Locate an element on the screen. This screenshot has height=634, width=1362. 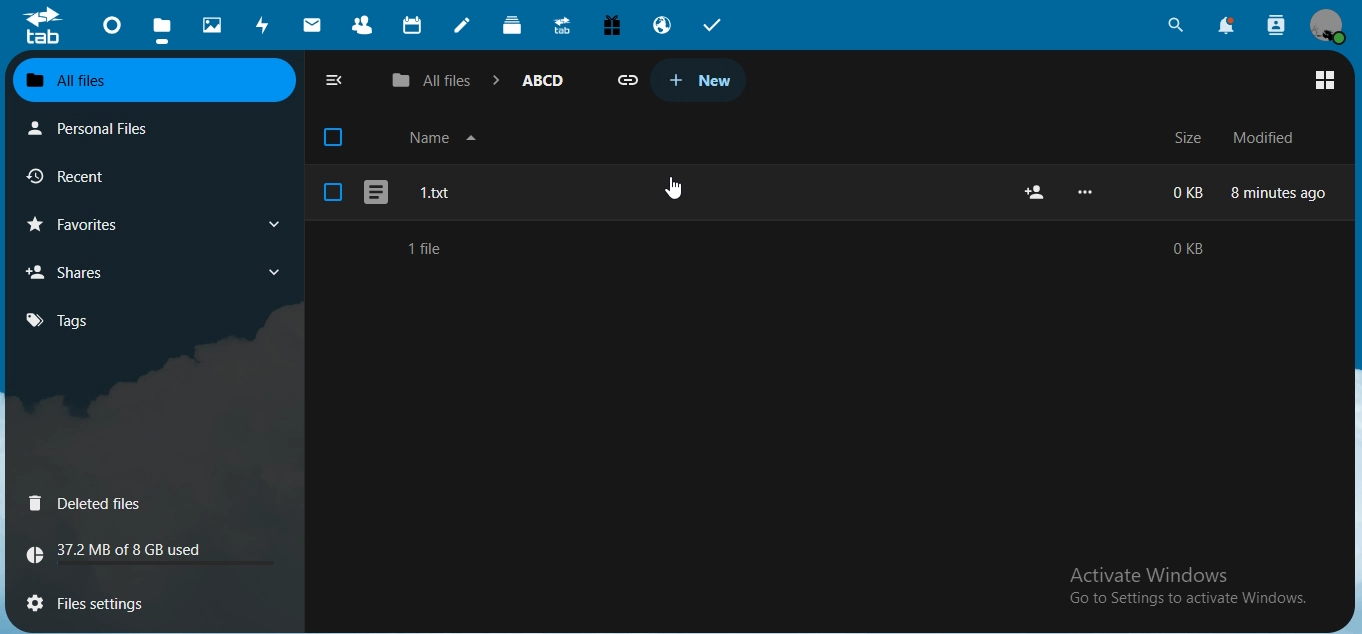
all files is located at coordinates (151, 79).